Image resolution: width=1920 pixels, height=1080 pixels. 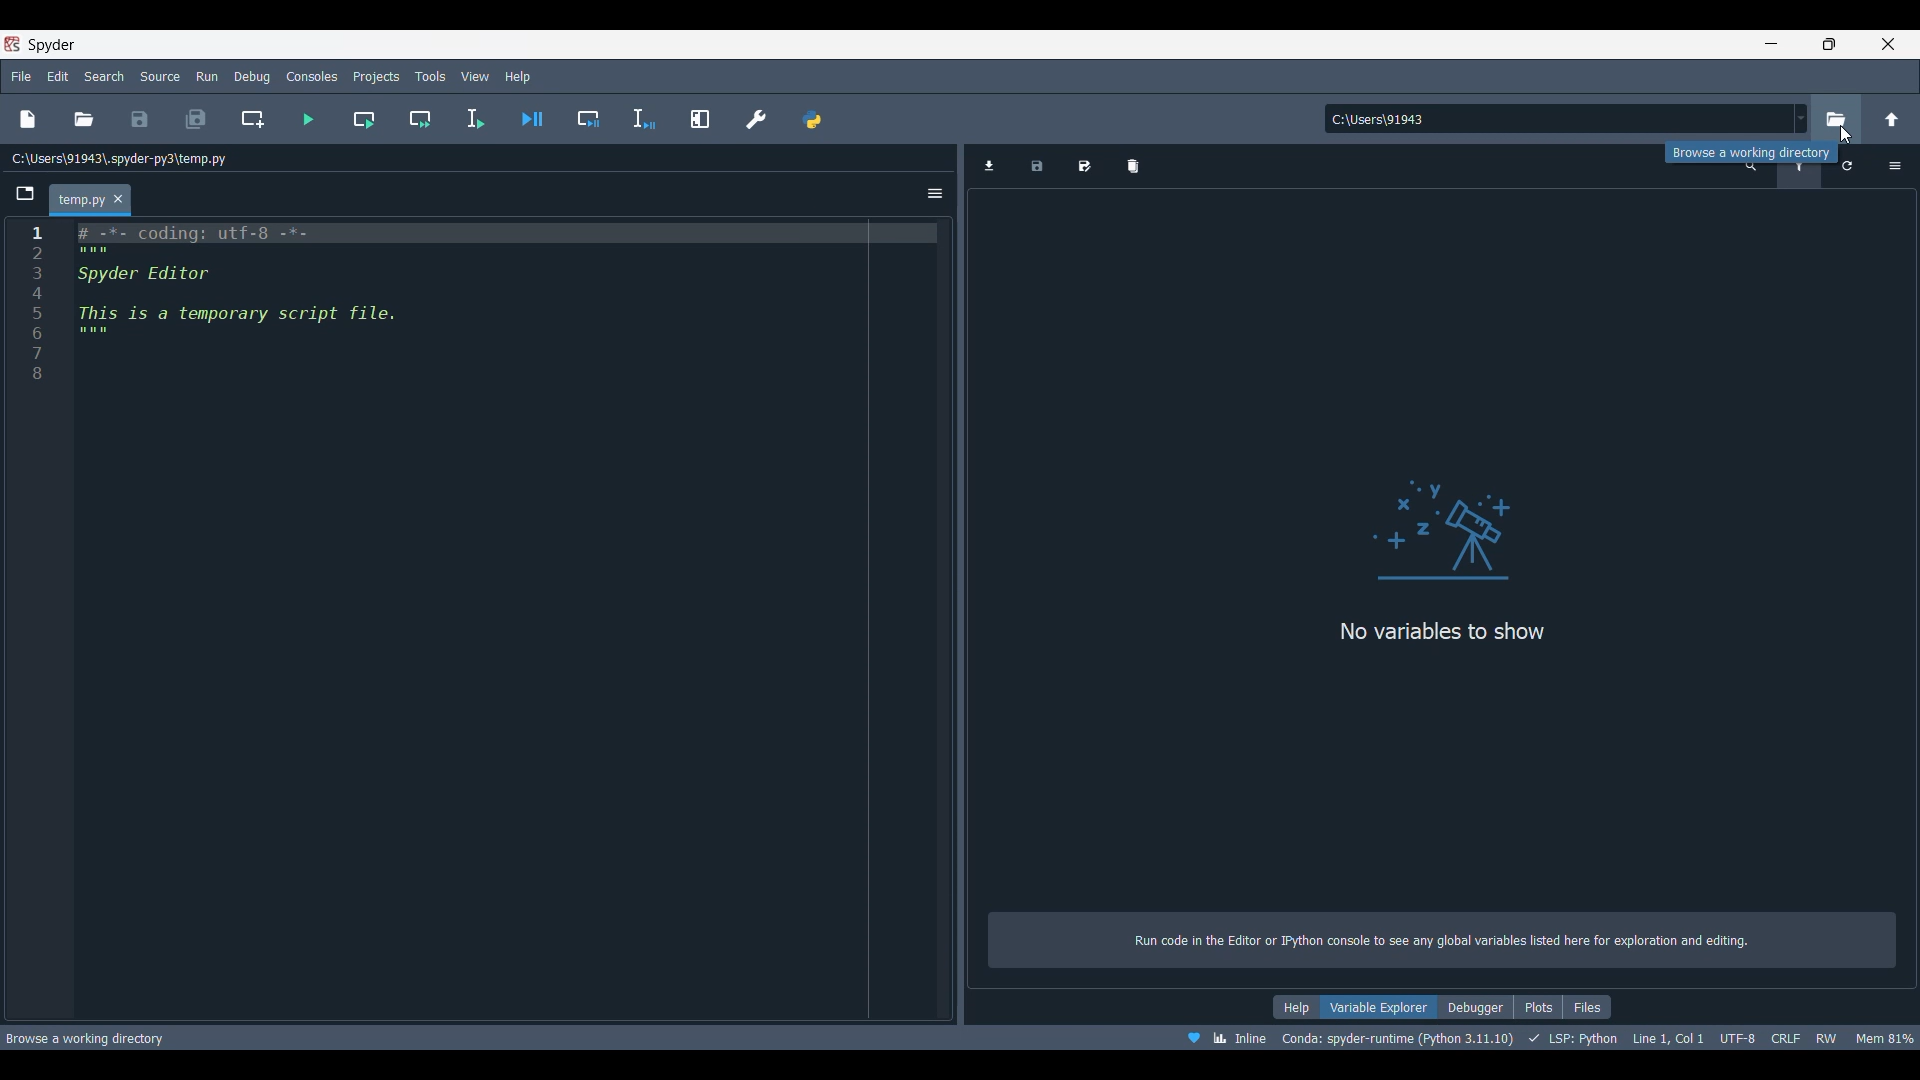 I want to click on Edit menu, so click(x=58, y=77).